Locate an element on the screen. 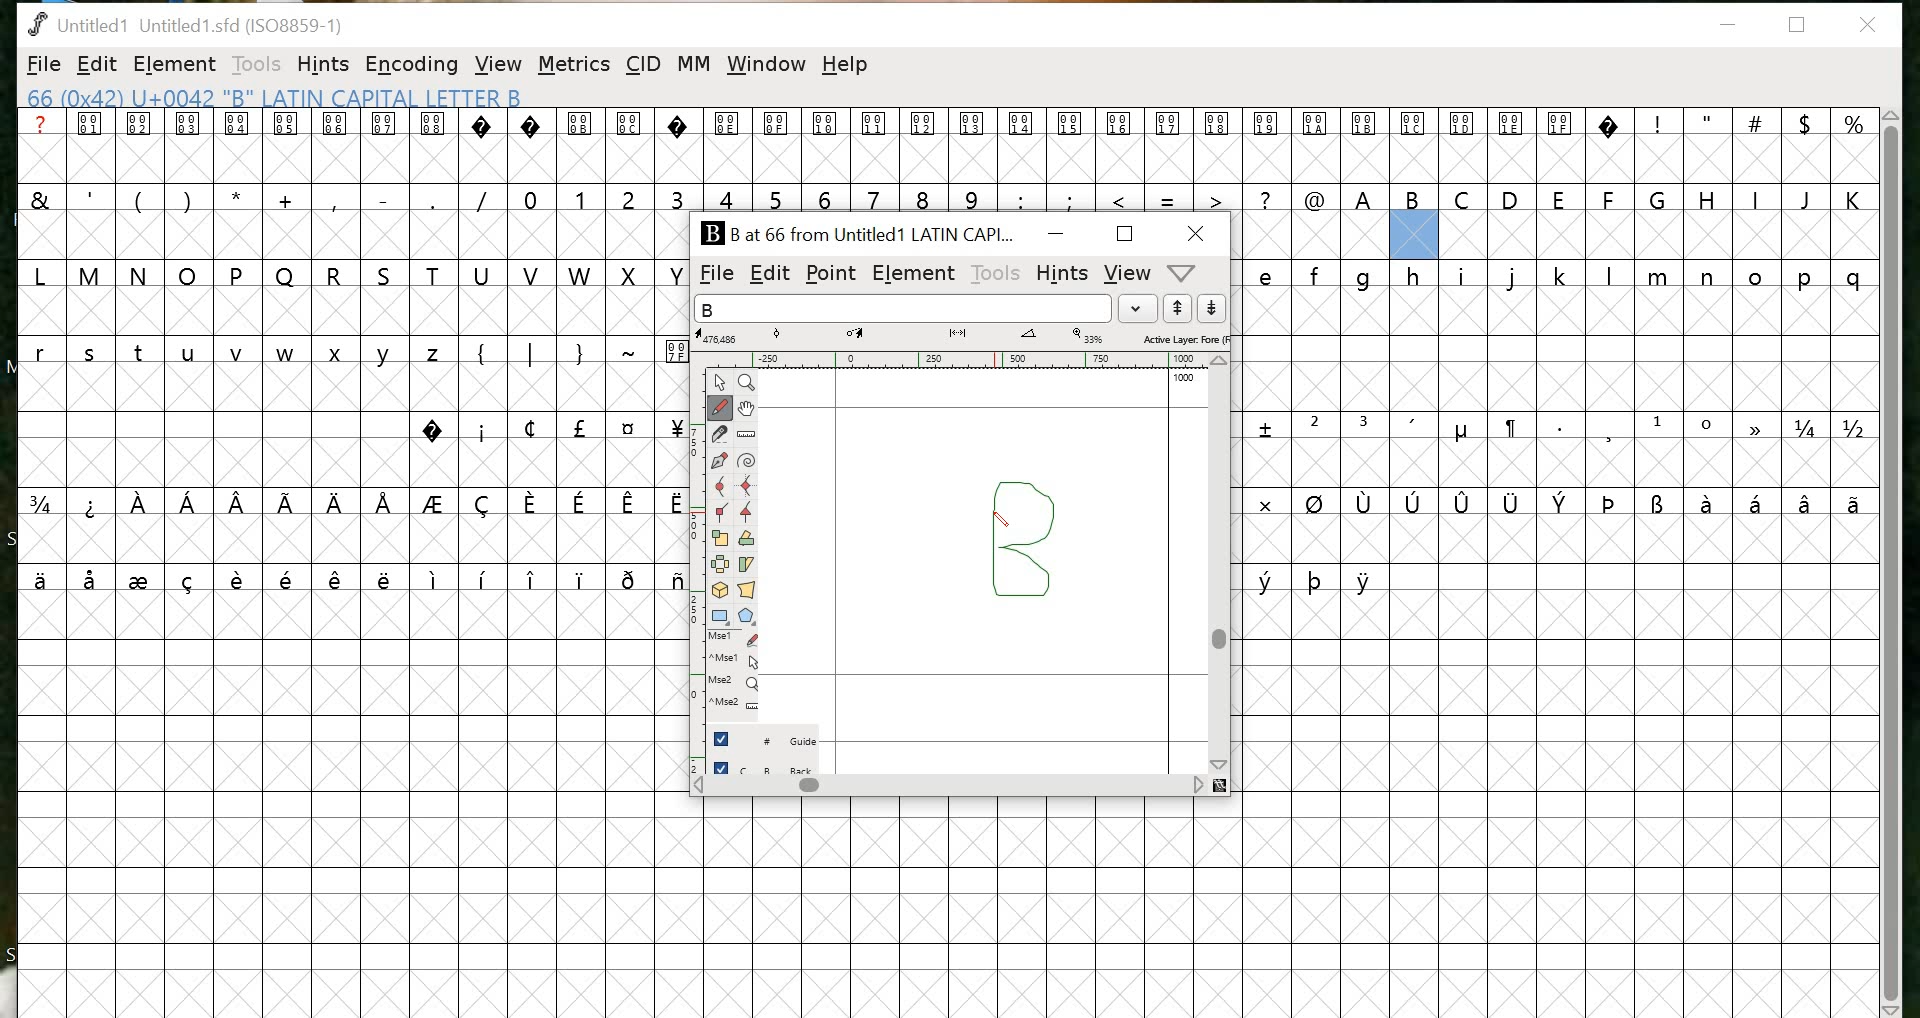 The height and width of the screenshot is (1018, 1920). Scale is located at coordinates (721, 542).